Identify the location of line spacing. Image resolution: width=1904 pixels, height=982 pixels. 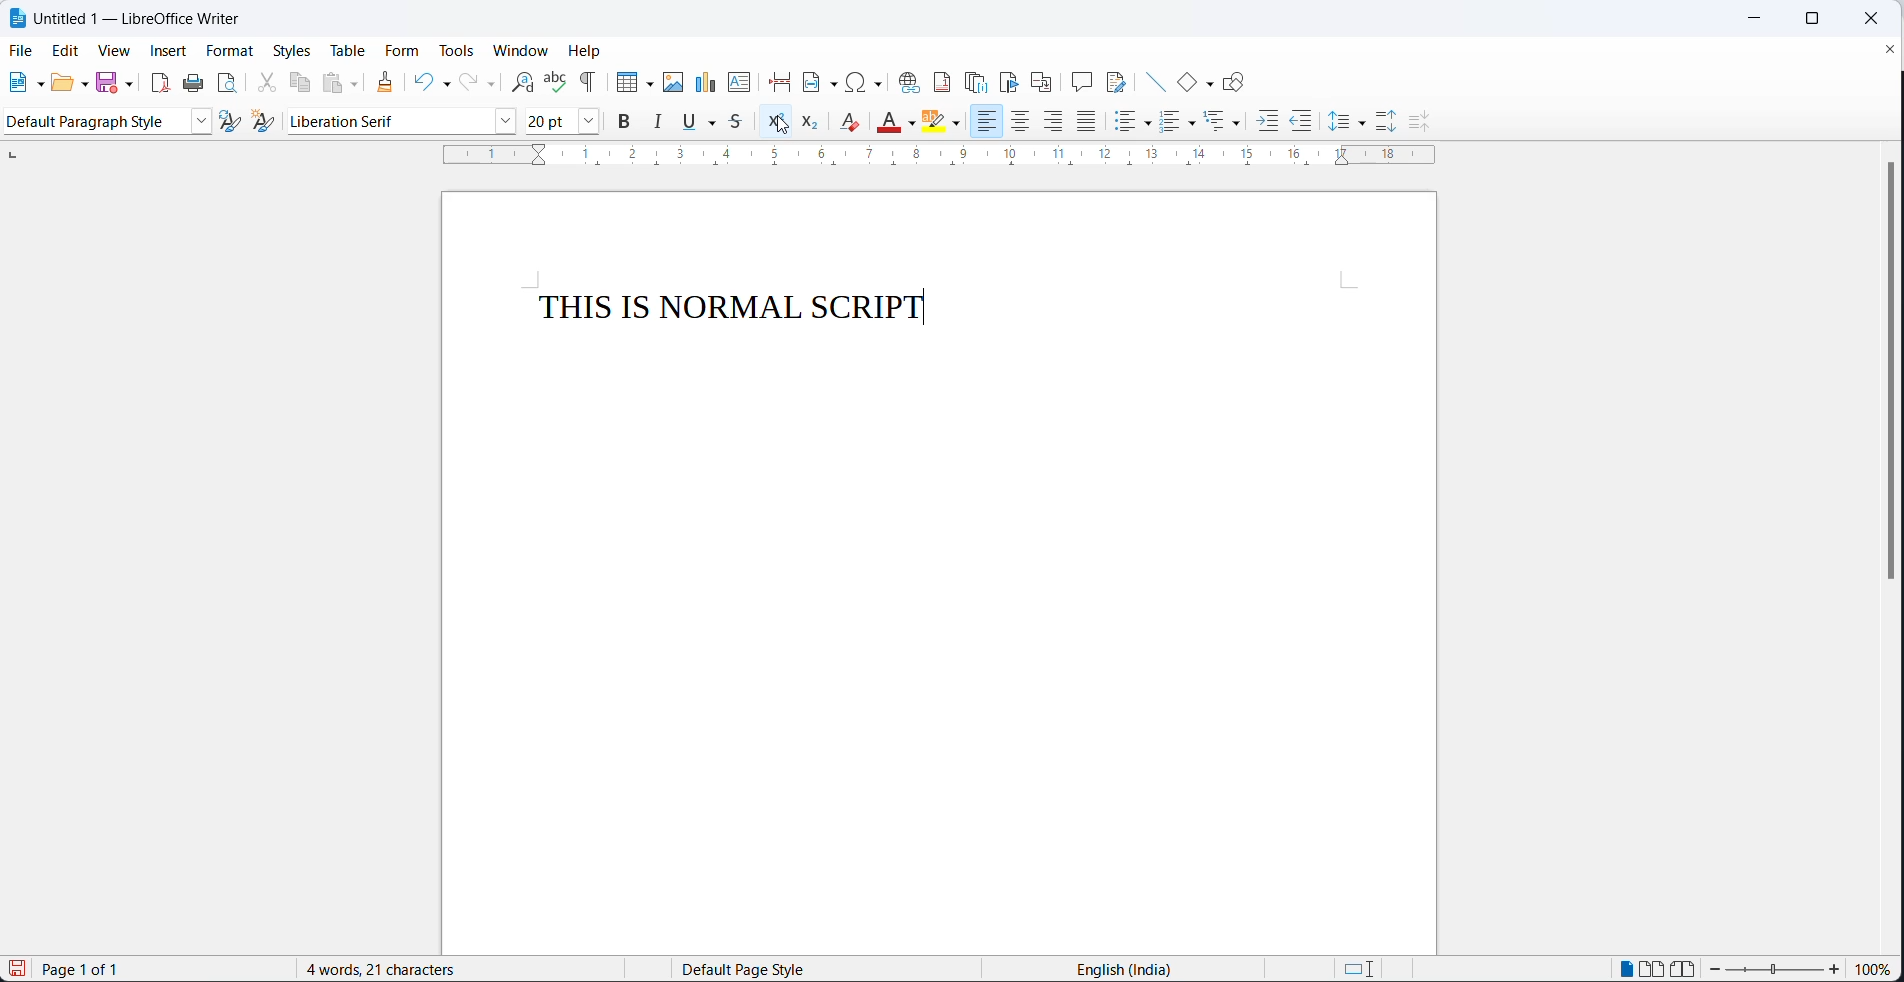
(1337, 122).